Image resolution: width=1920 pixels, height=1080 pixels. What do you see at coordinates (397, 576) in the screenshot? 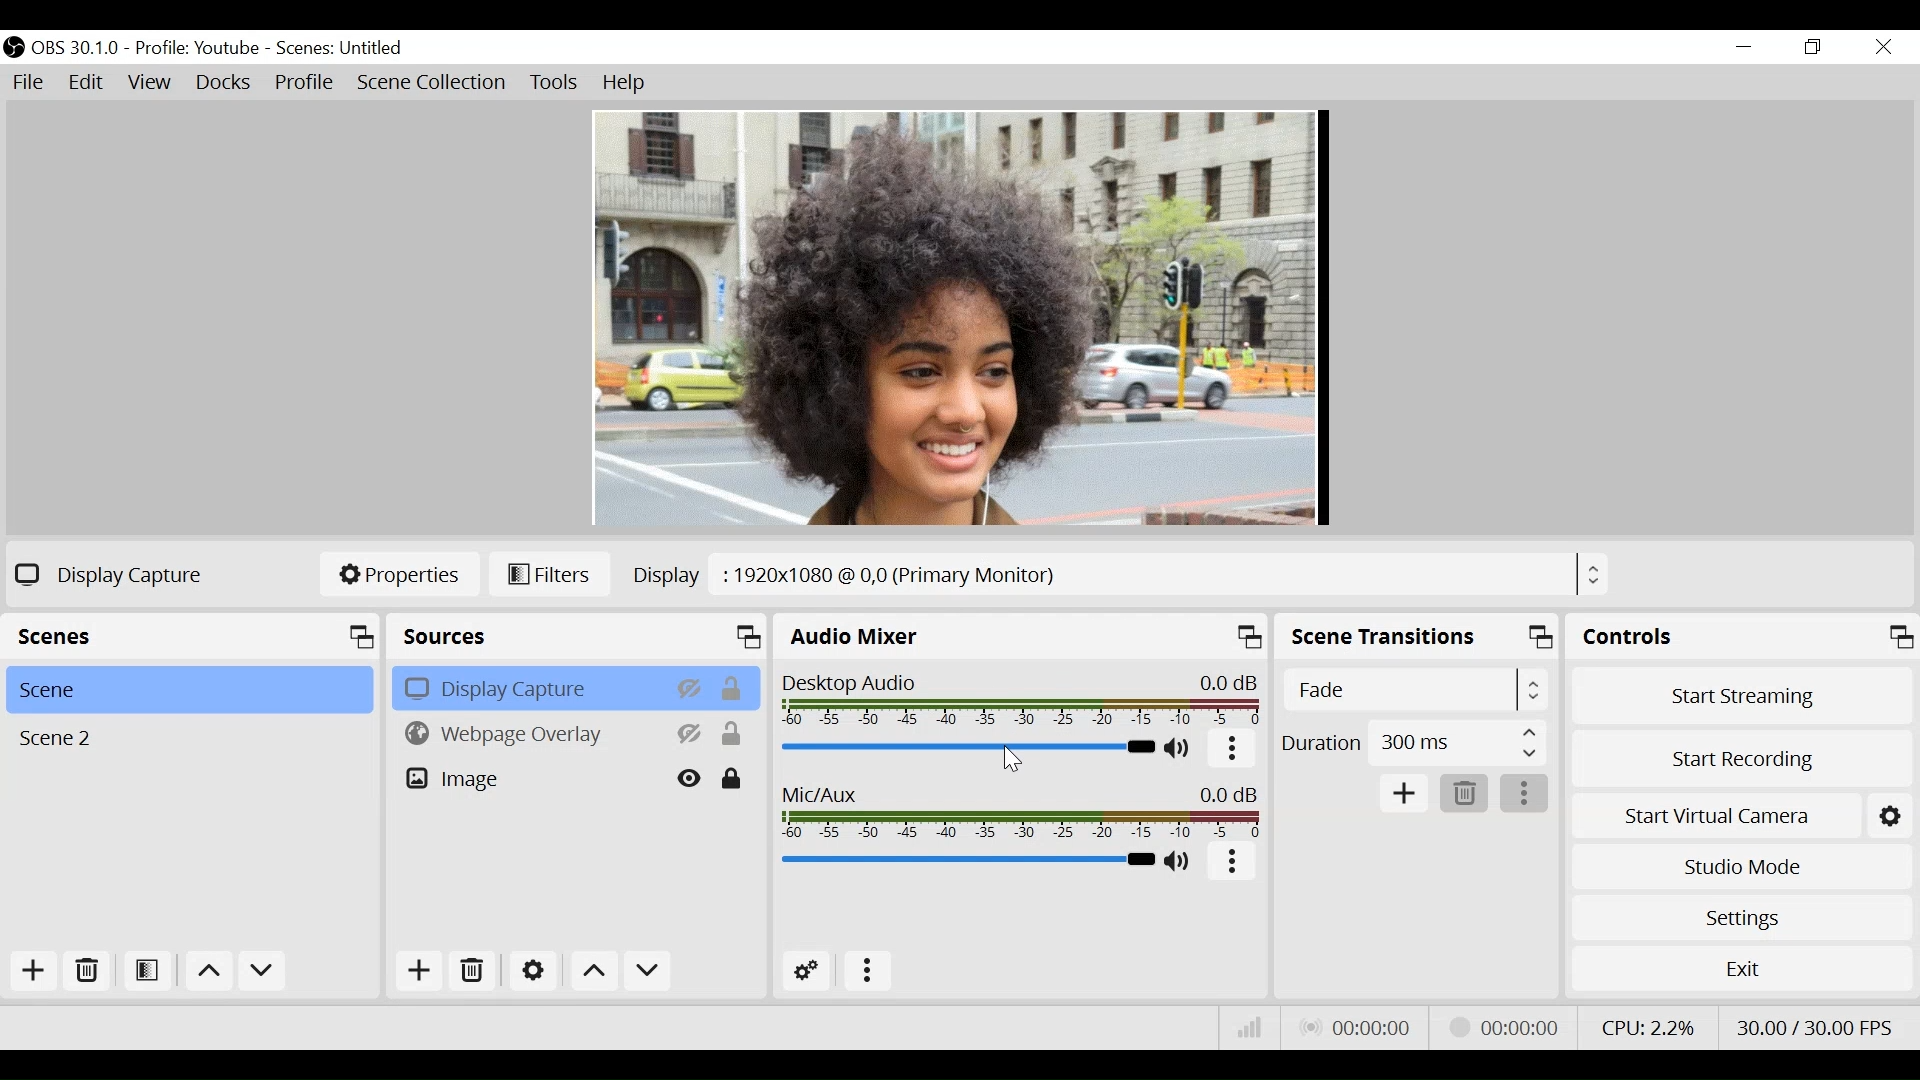
I see `Properties` at bounding box center [397, 576].